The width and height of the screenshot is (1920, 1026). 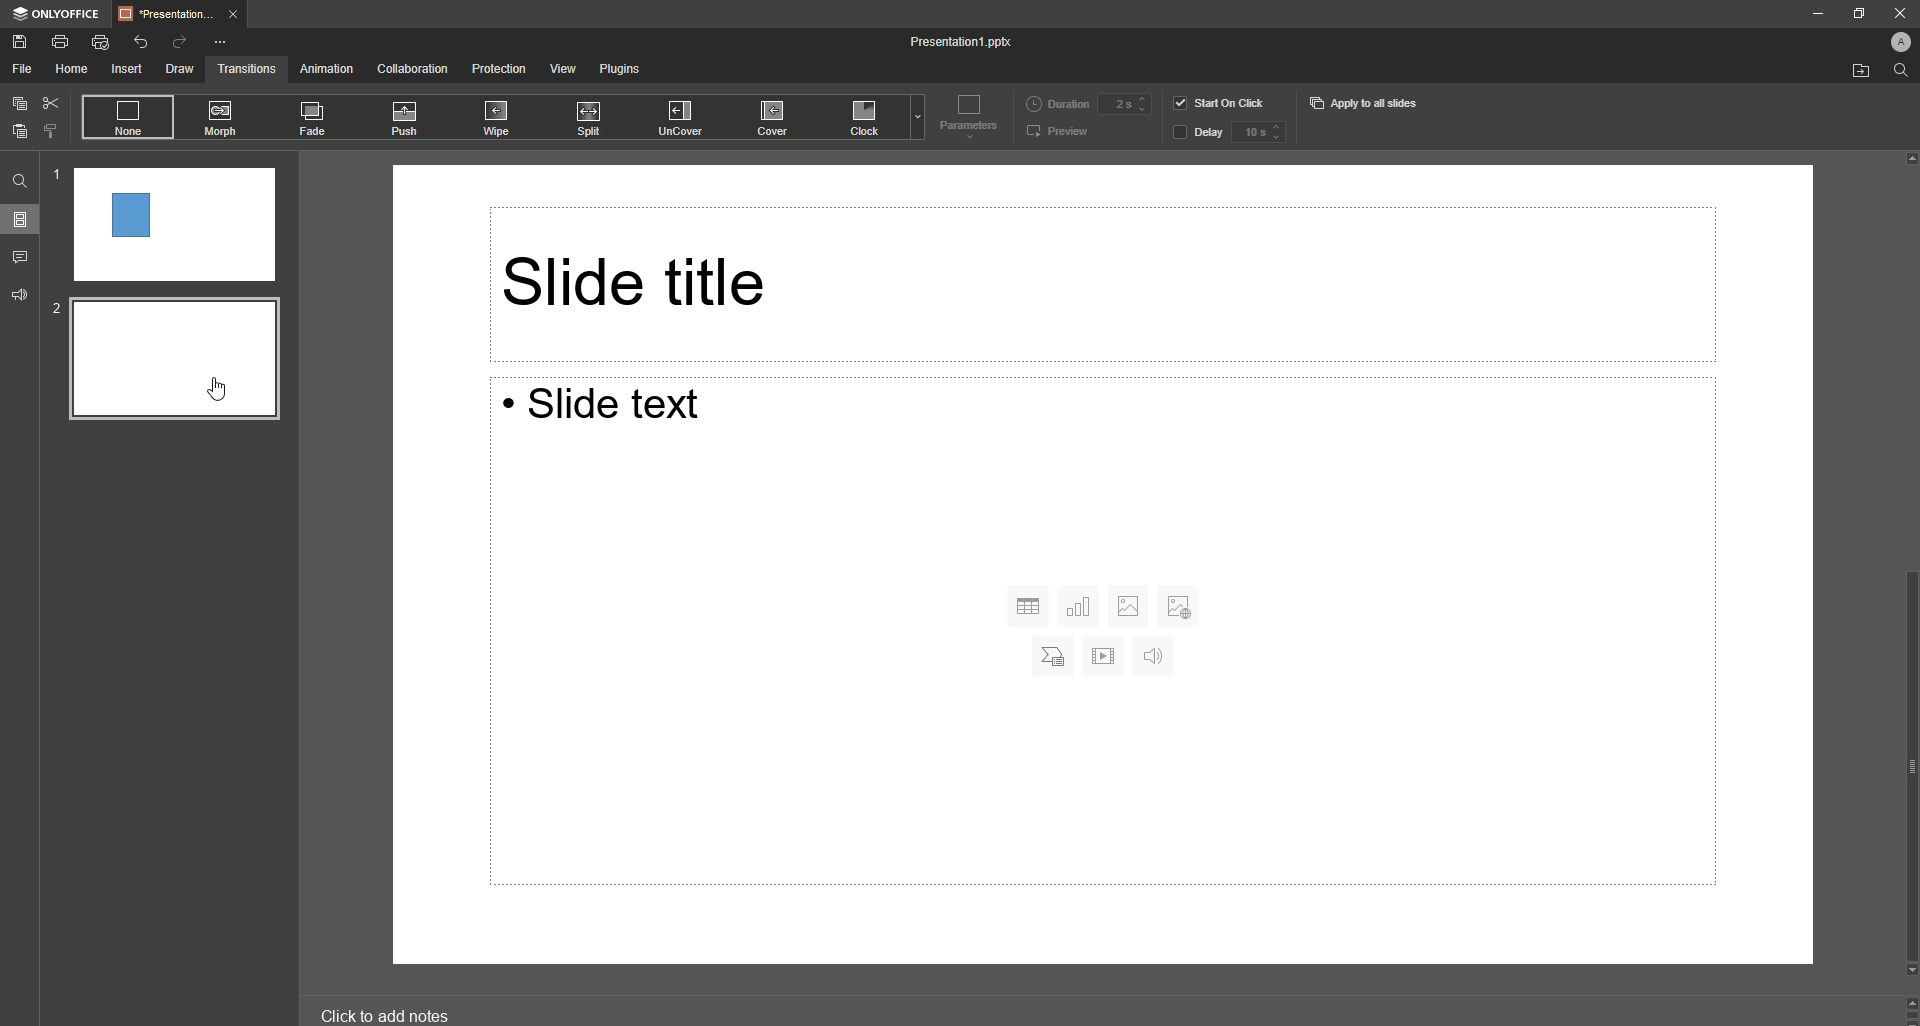 What do you see at coordinates (181, 42) in the screenshot?
I see `Redo` at bounding box center [181, 42].